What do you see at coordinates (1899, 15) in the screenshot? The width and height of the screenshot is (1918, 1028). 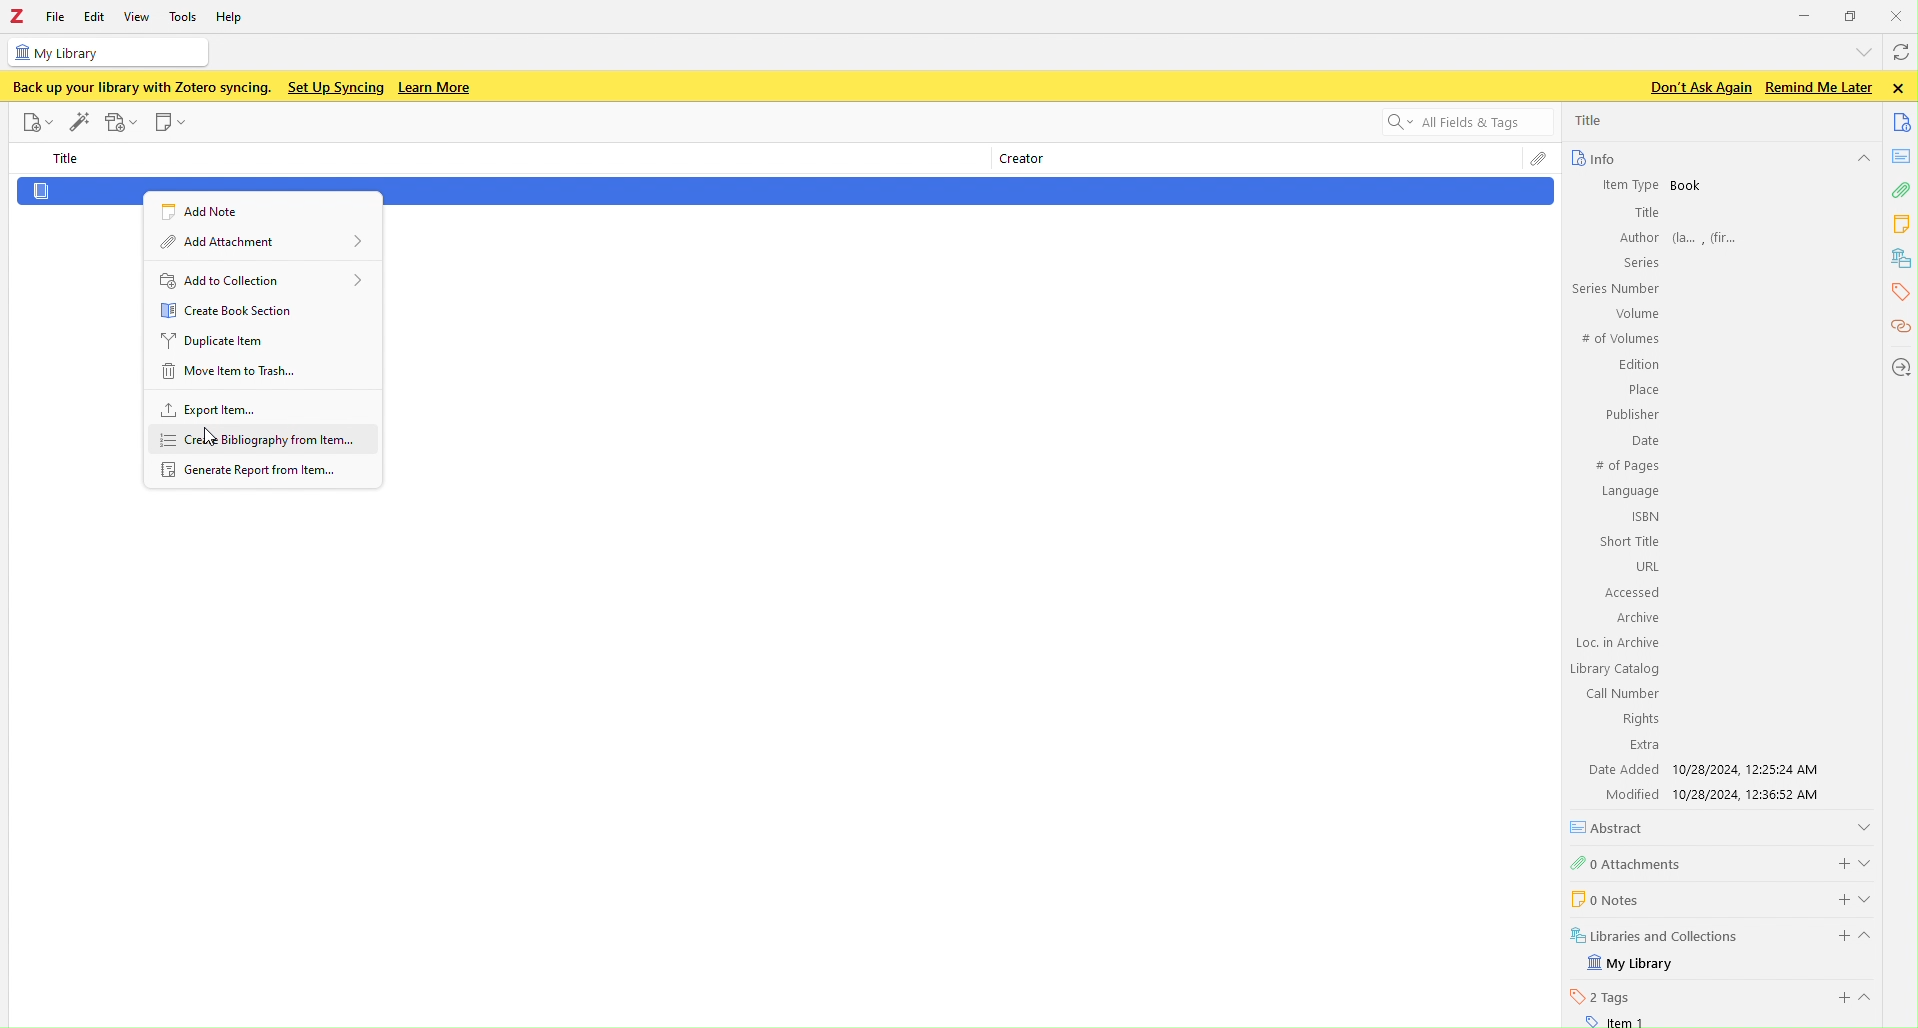 I see `Close` at bounding box center [1899, 15].